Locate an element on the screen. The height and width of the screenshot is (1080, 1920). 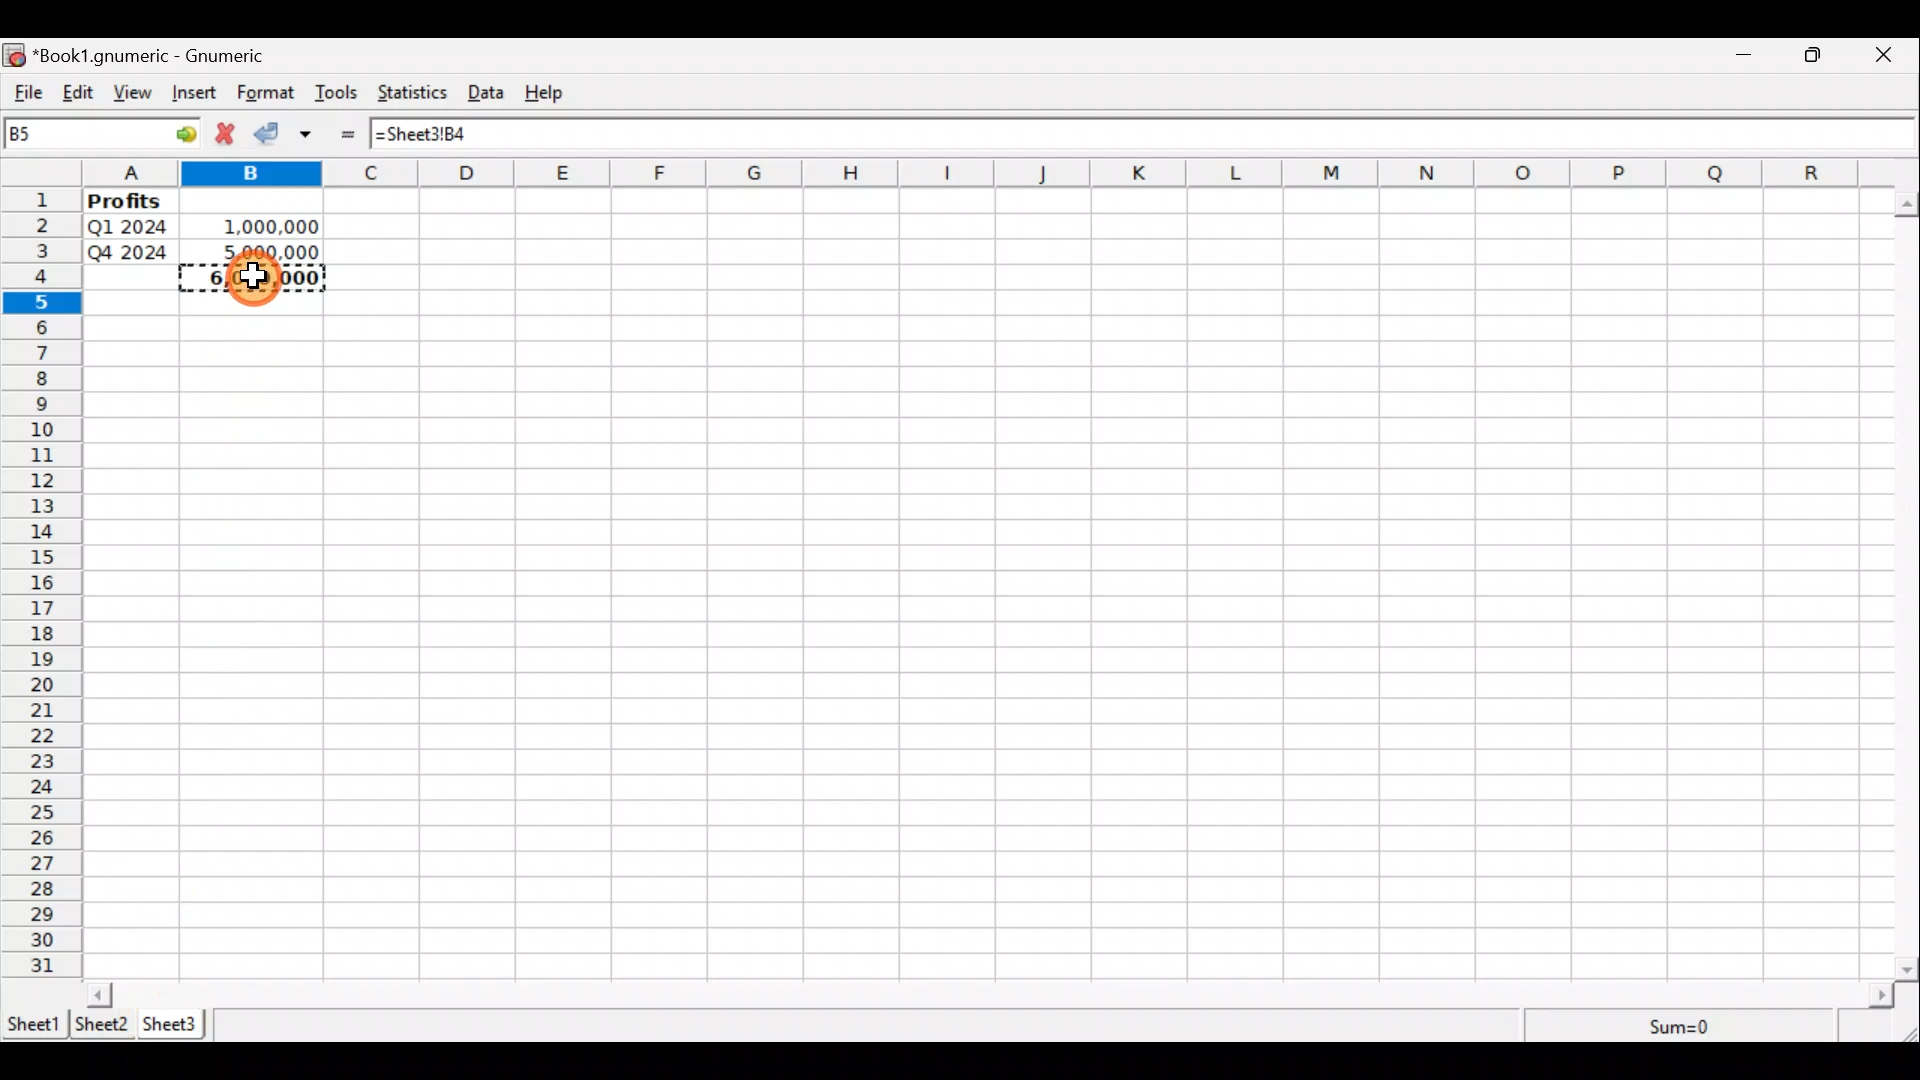
Formula bar is located at coordinates (1136, 132).